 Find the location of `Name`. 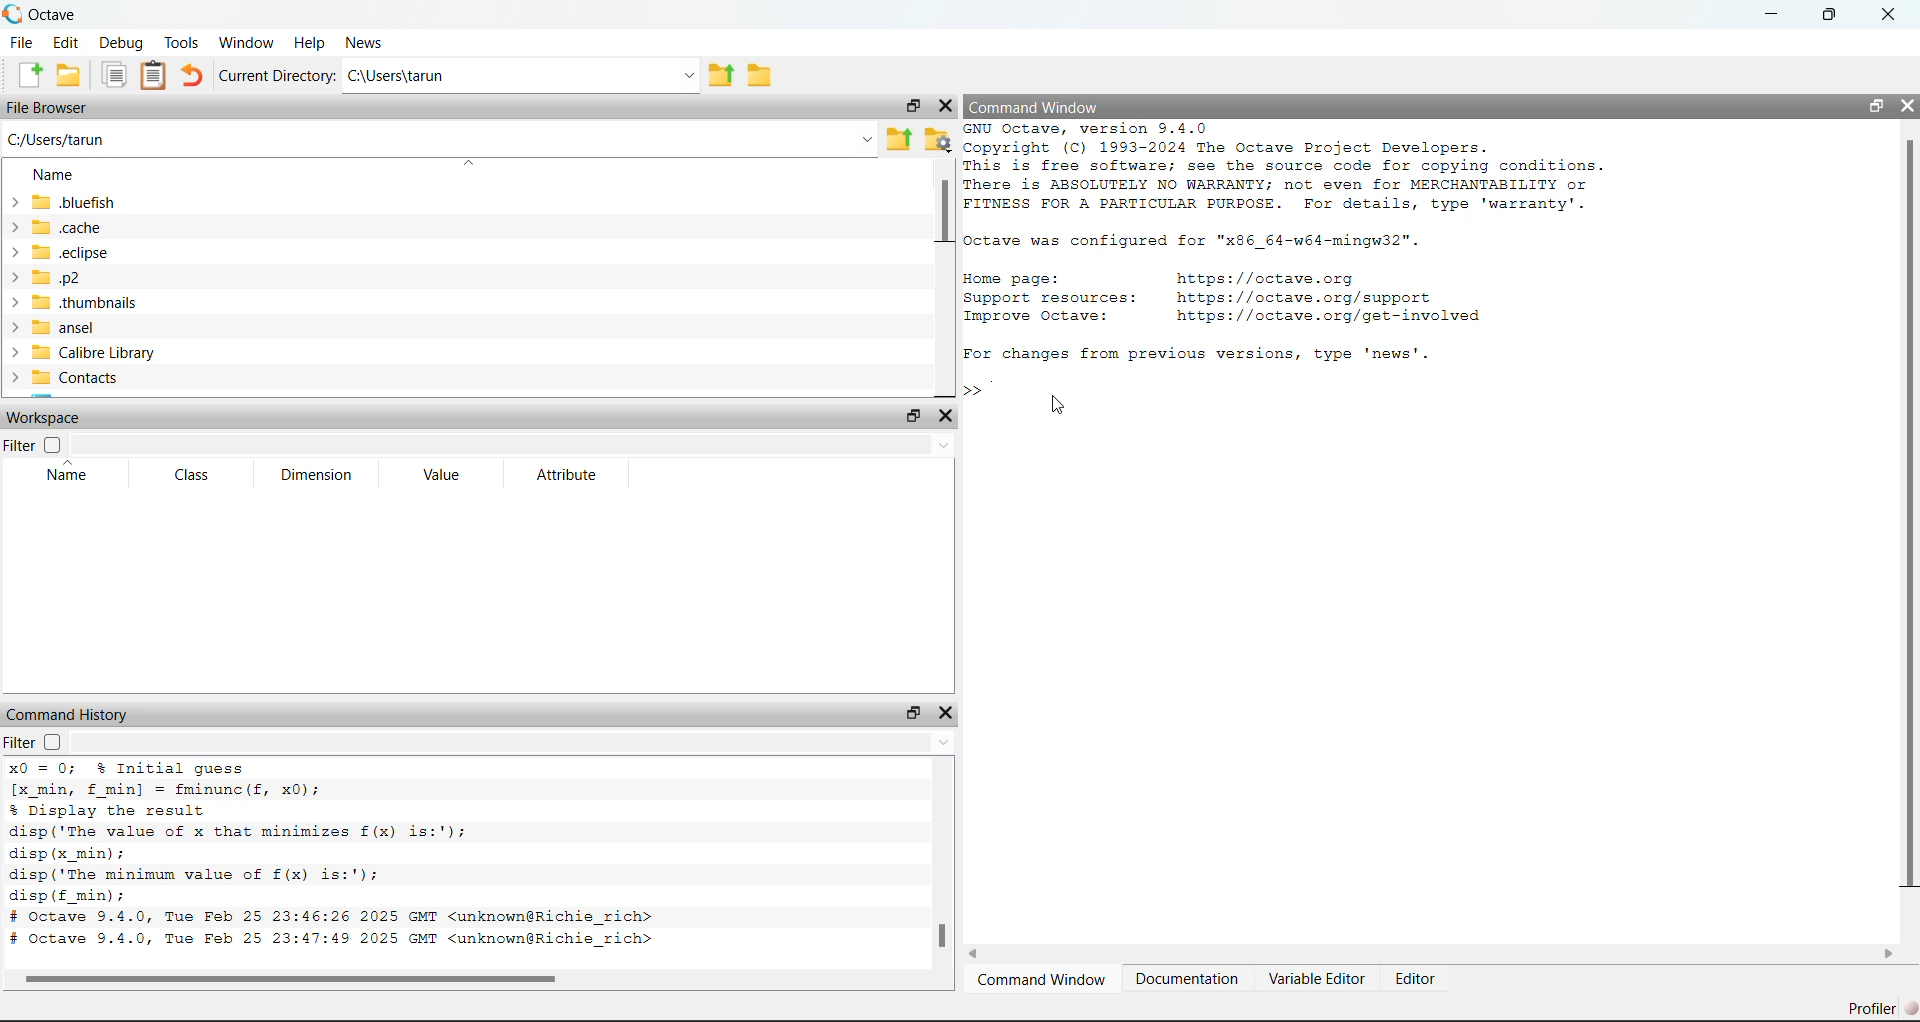

Name is located at coordinates (61, 475).